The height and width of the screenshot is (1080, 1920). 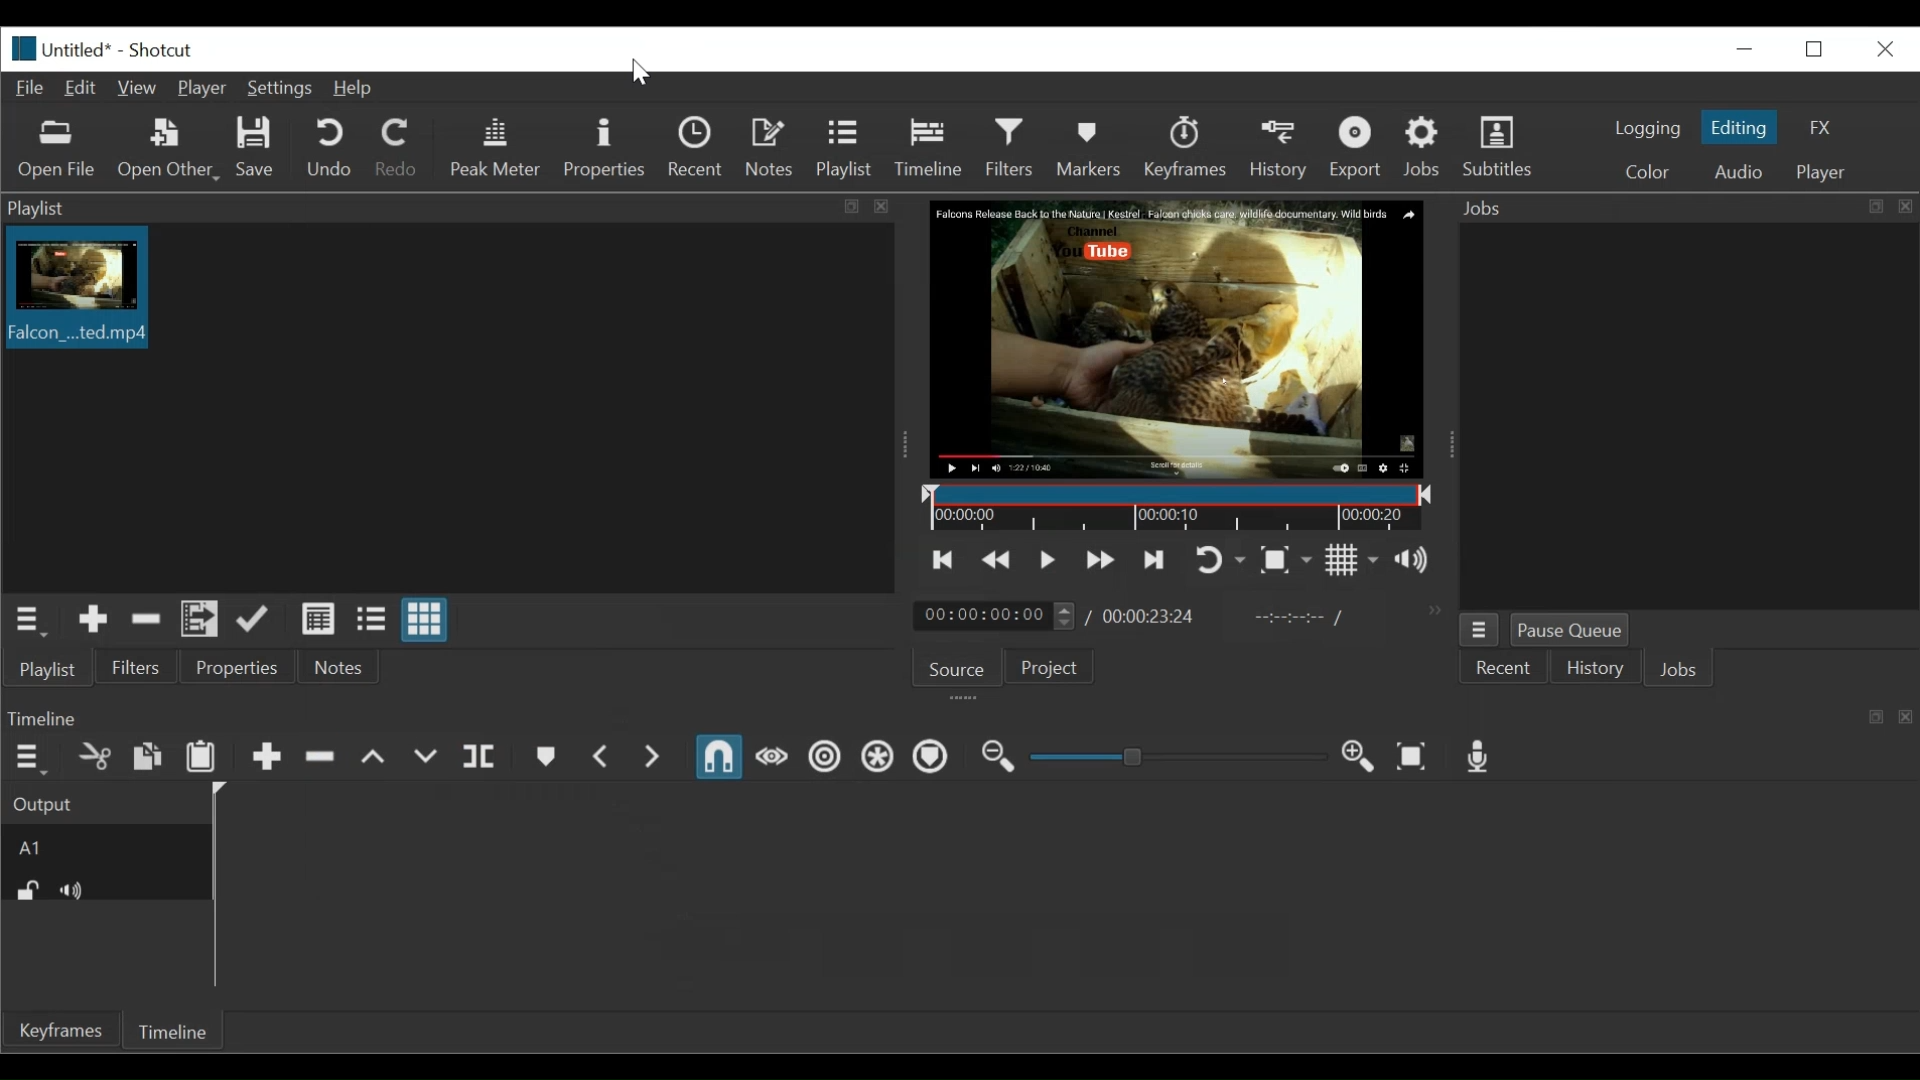 What do you see at coordinates (1174, 757) in the screenshot?
I see `Adjust Zoom slider timeline` at bounding box center [1174, 757].